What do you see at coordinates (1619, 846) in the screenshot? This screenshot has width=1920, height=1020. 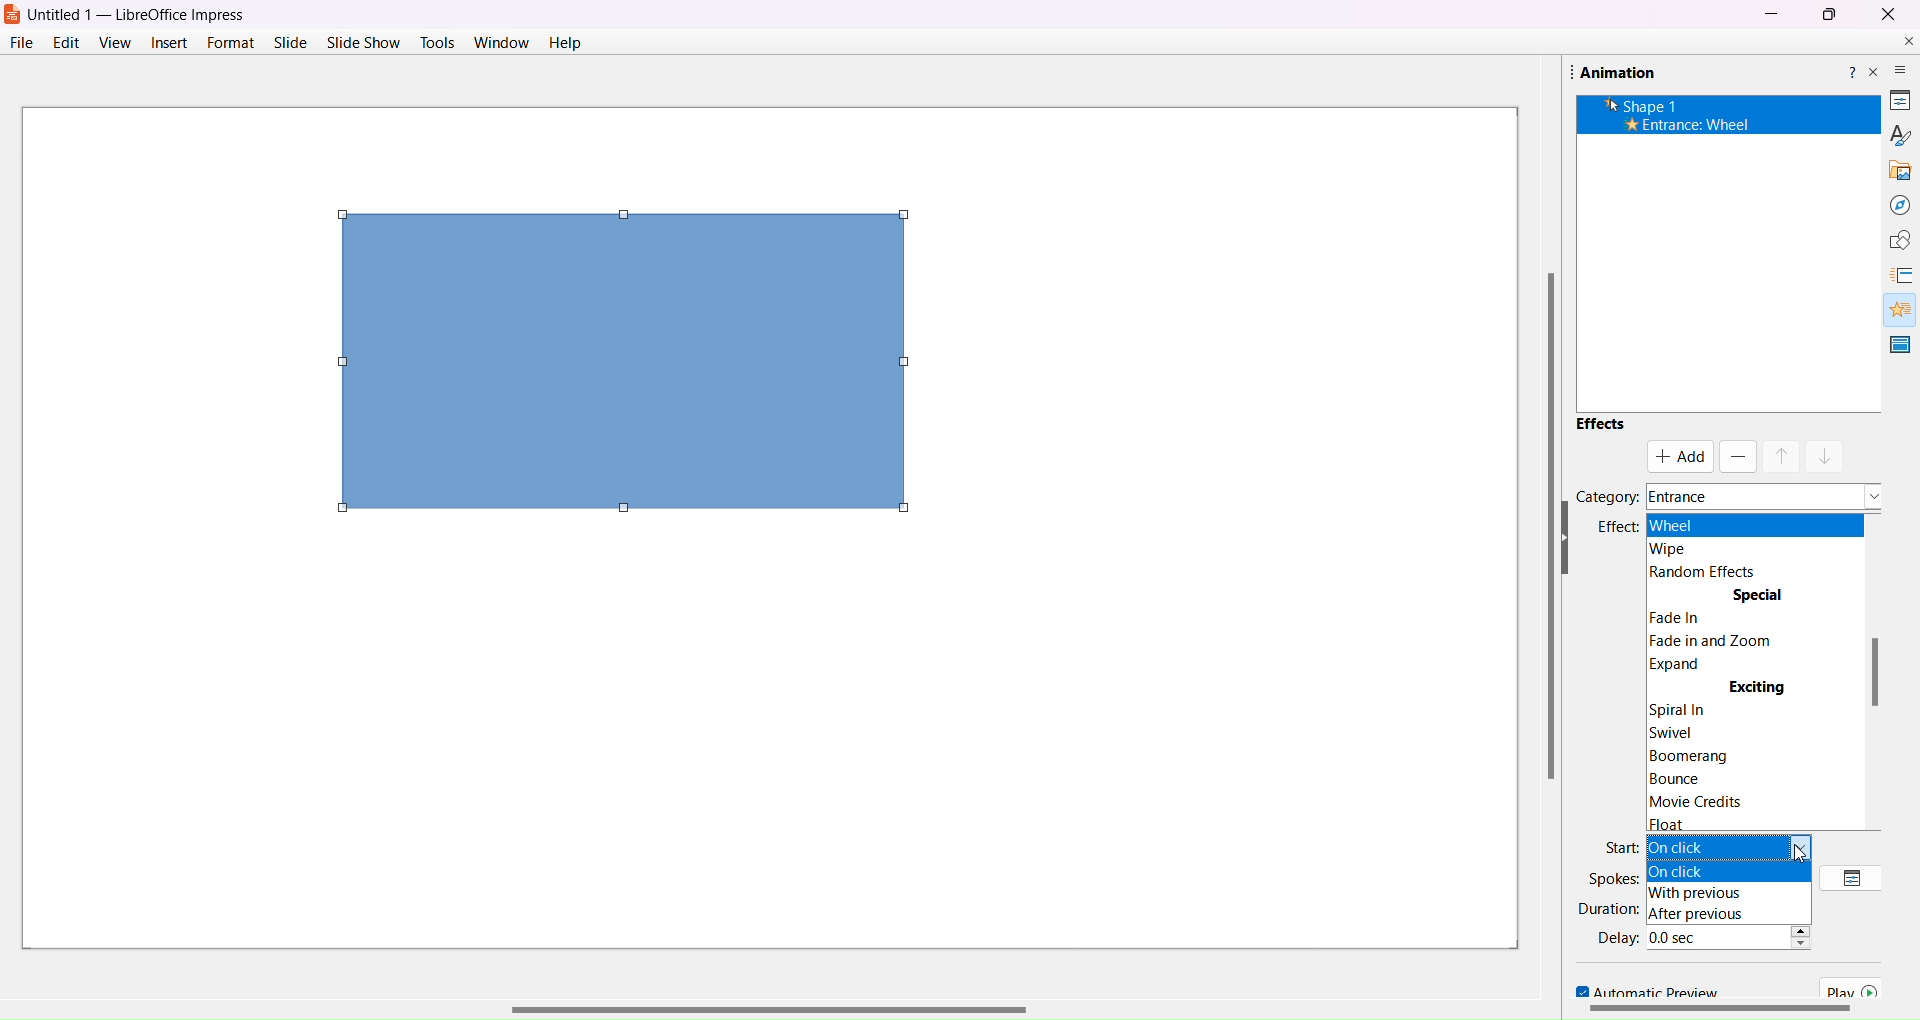 I see `Start` at bounding box center [1619, 846].